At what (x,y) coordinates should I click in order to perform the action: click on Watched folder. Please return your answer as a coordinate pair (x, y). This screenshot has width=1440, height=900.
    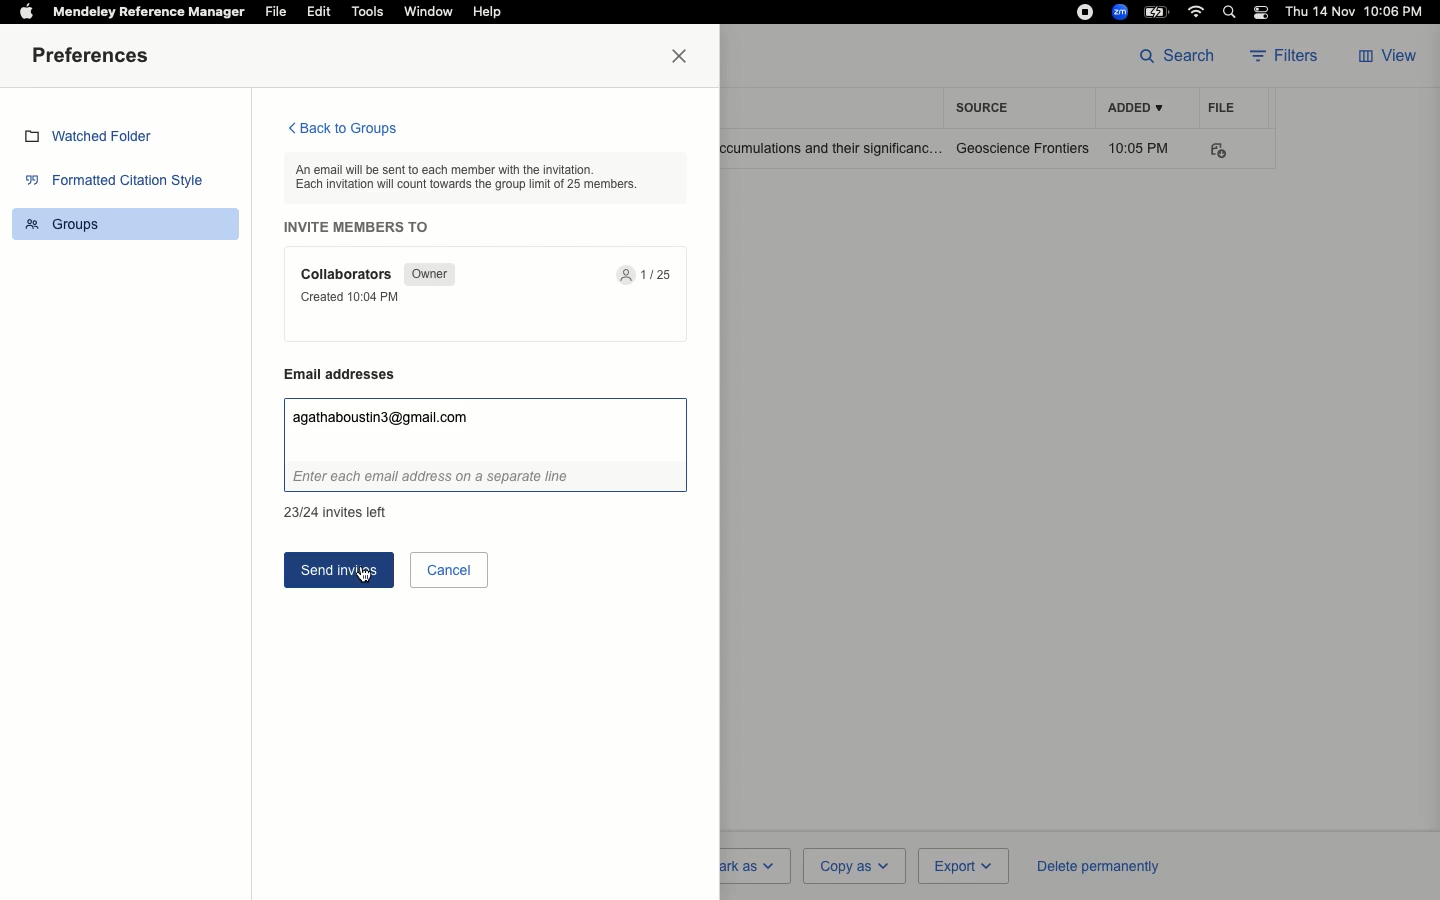
    Looking at the image, I should click on (95, 139).